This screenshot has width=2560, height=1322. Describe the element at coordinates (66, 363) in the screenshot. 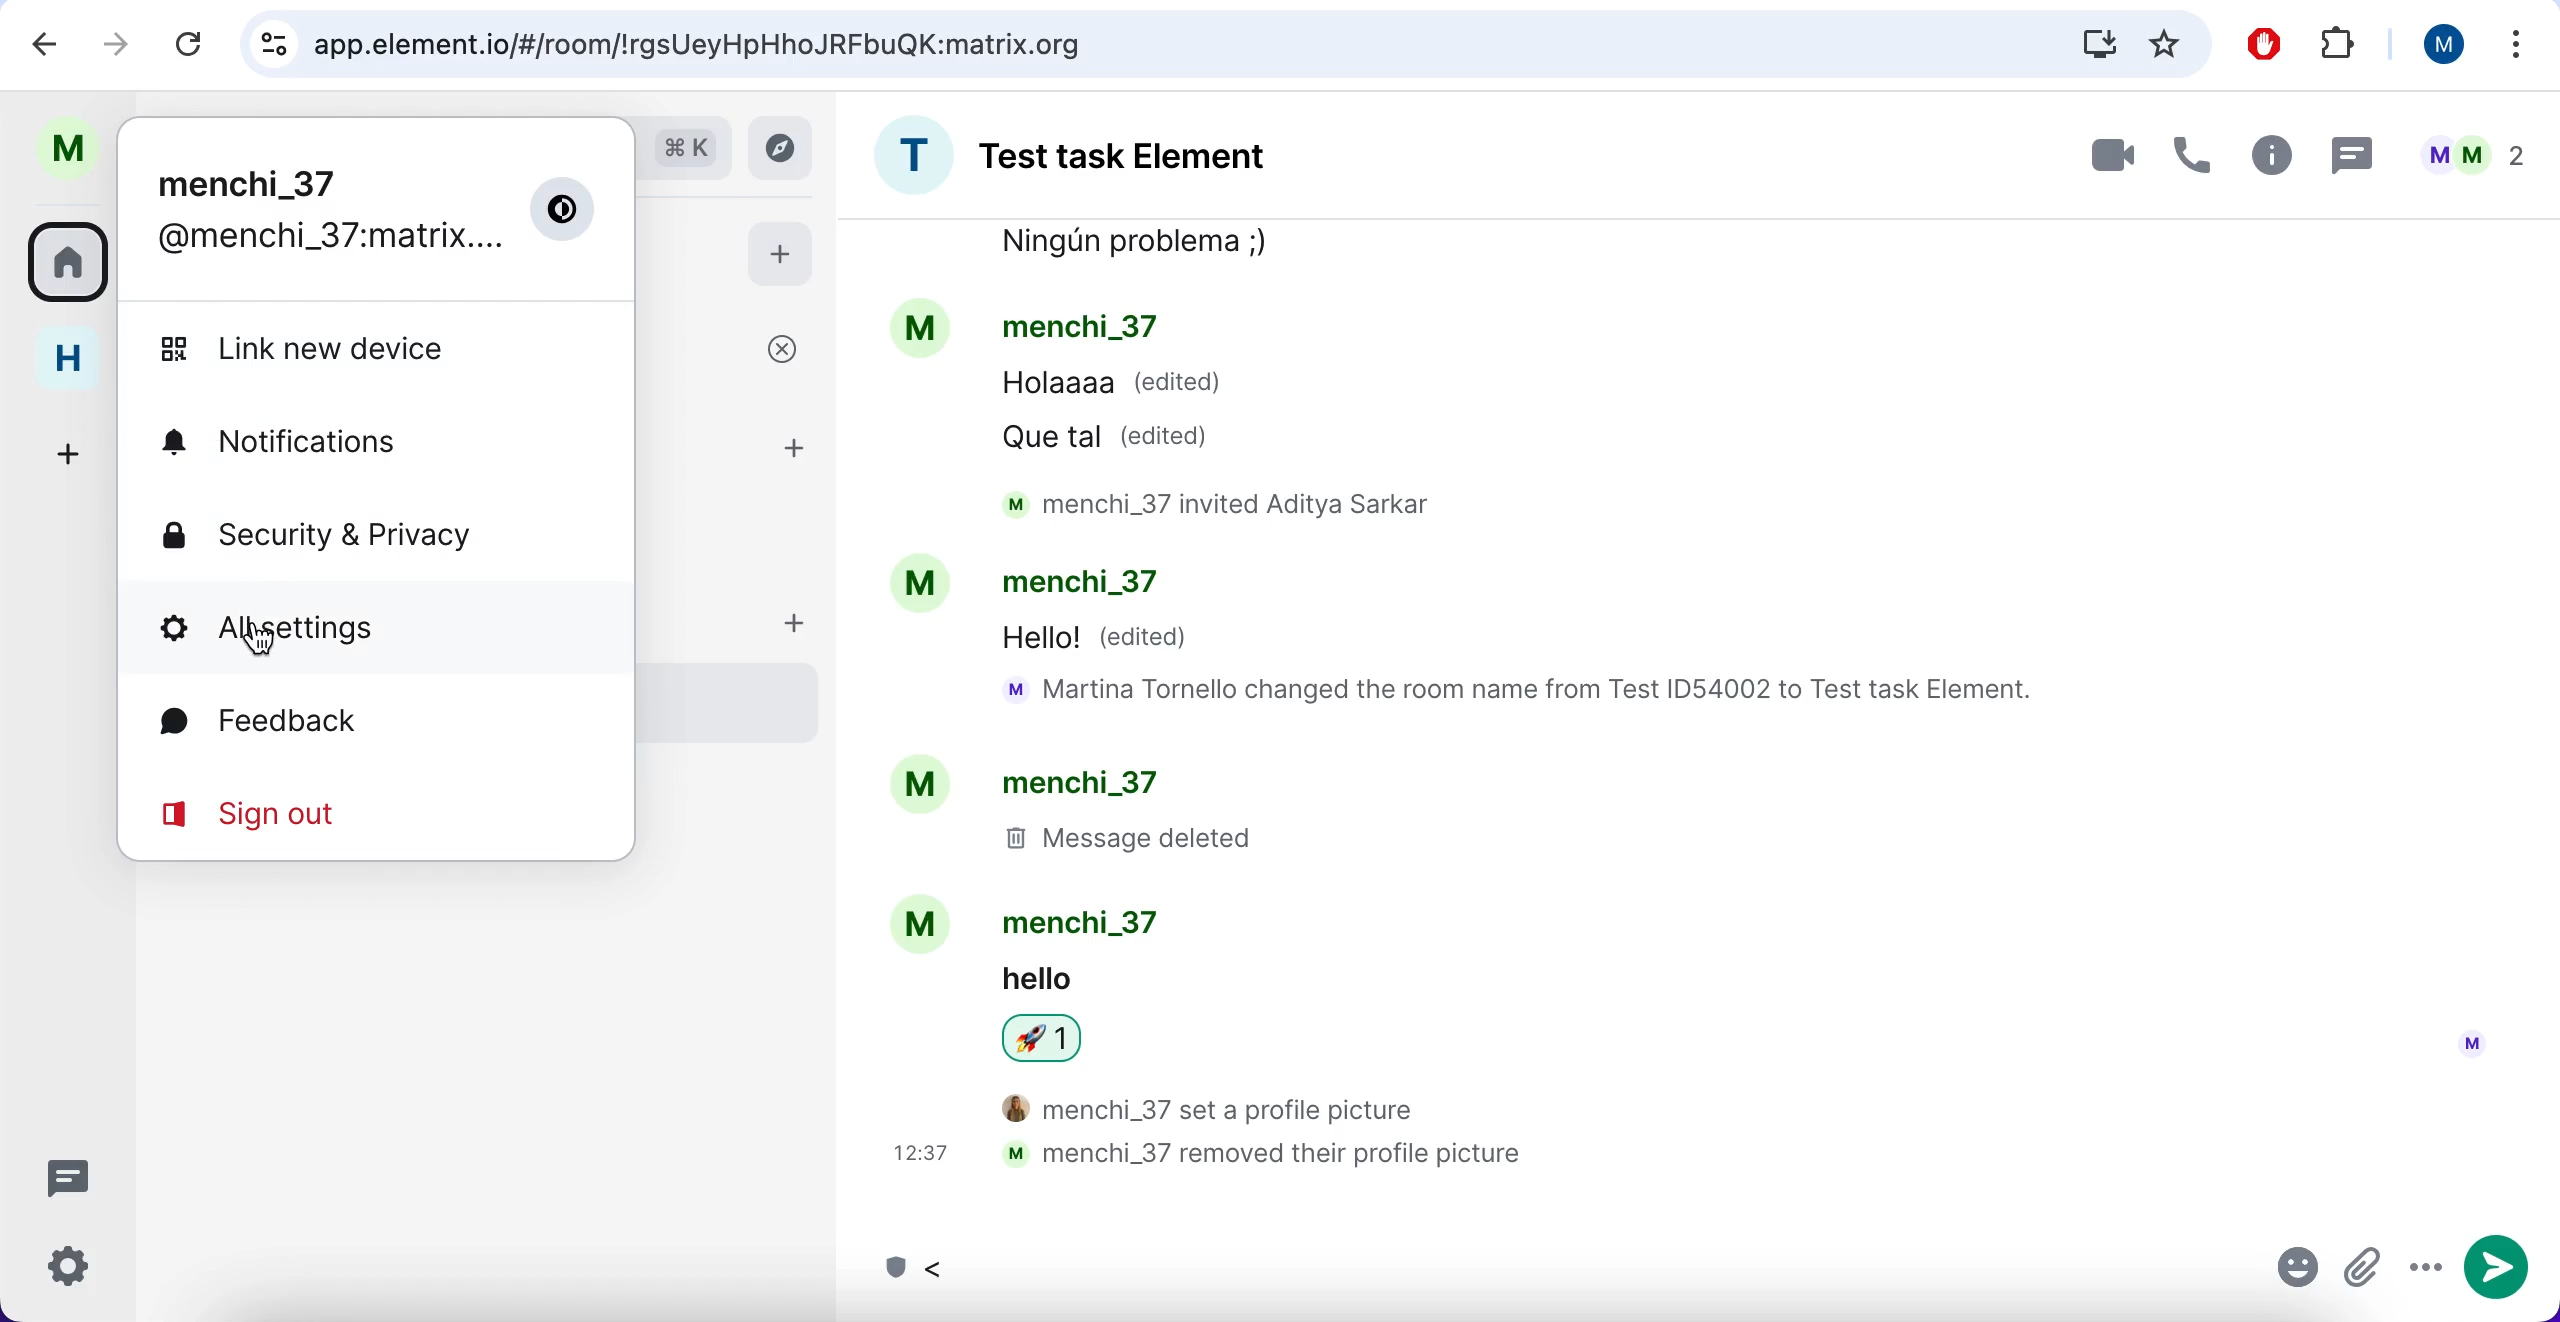

I see `home` at that location.